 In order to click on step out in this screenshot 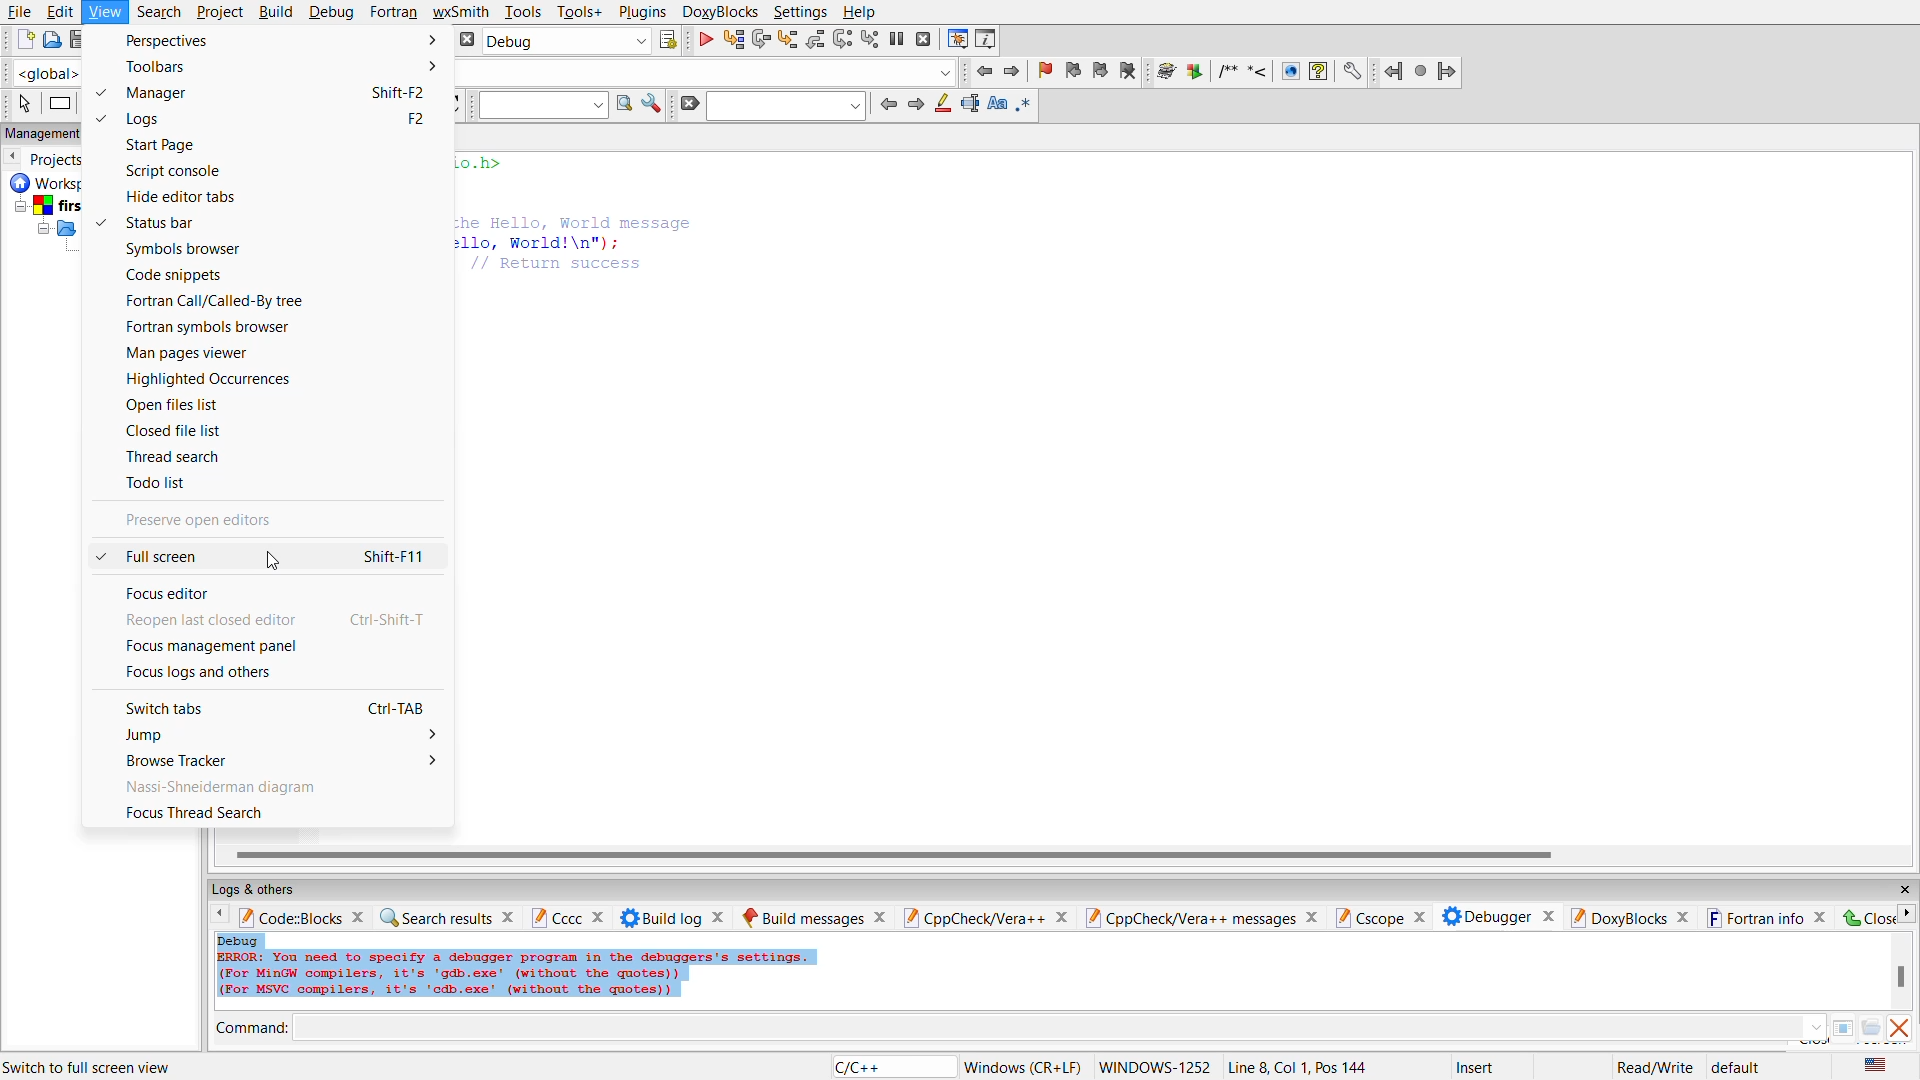, I will do `click(814, 40)`.